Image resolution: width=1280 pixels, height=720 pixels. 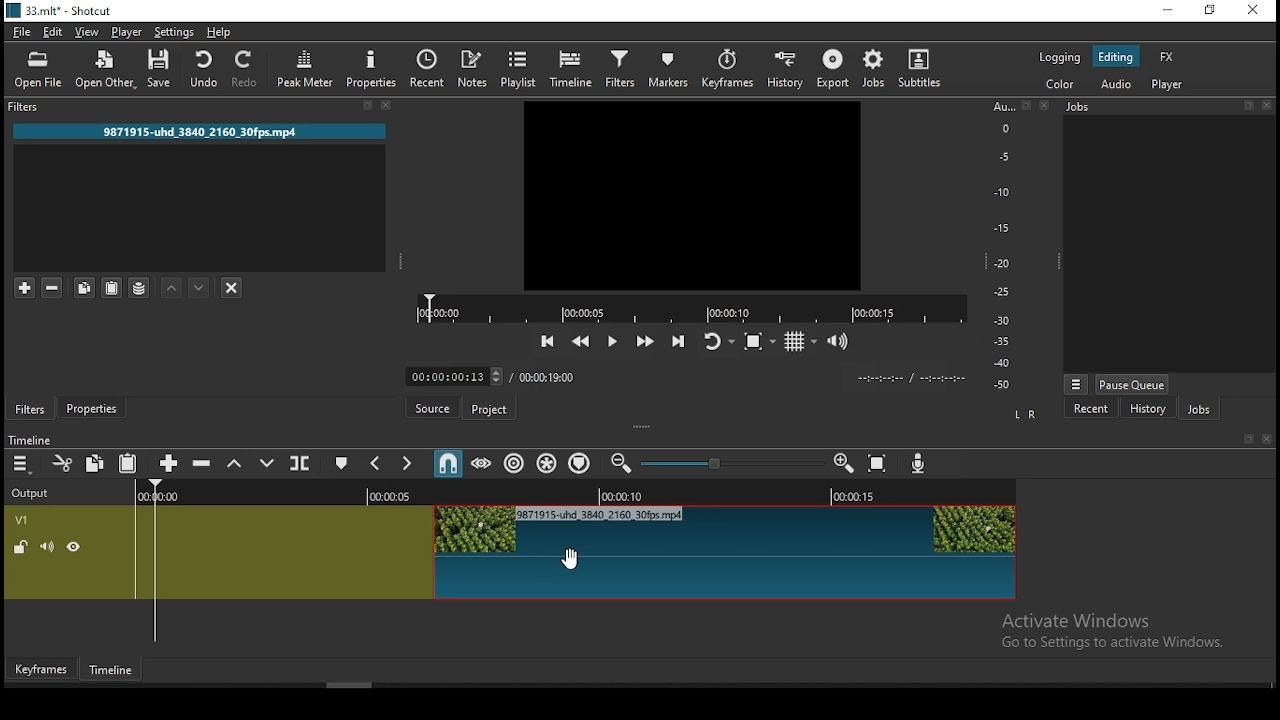 What do you see at coordinates (1270, 439) in the screenshot?
I see `close` at bounding box center [1270, 439].